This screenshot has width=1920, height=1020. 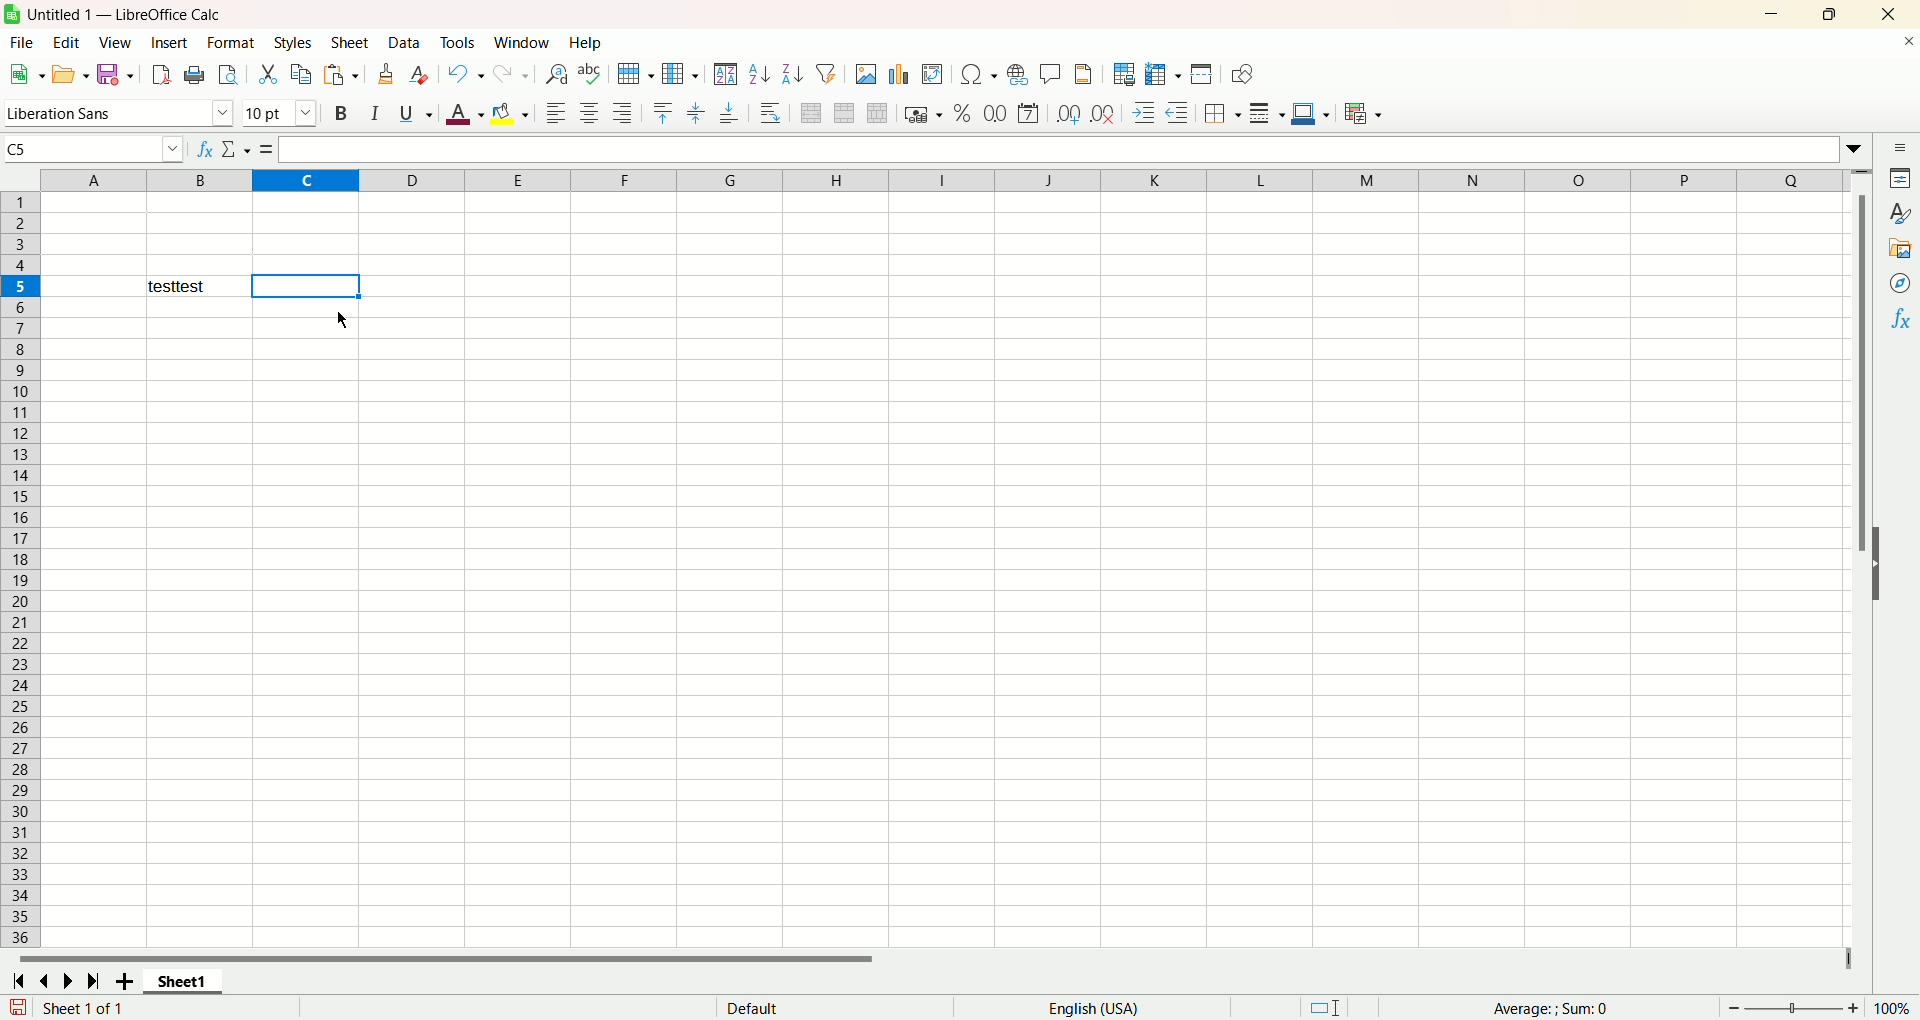 I want to click on border style, so click(x=1268, y=114).